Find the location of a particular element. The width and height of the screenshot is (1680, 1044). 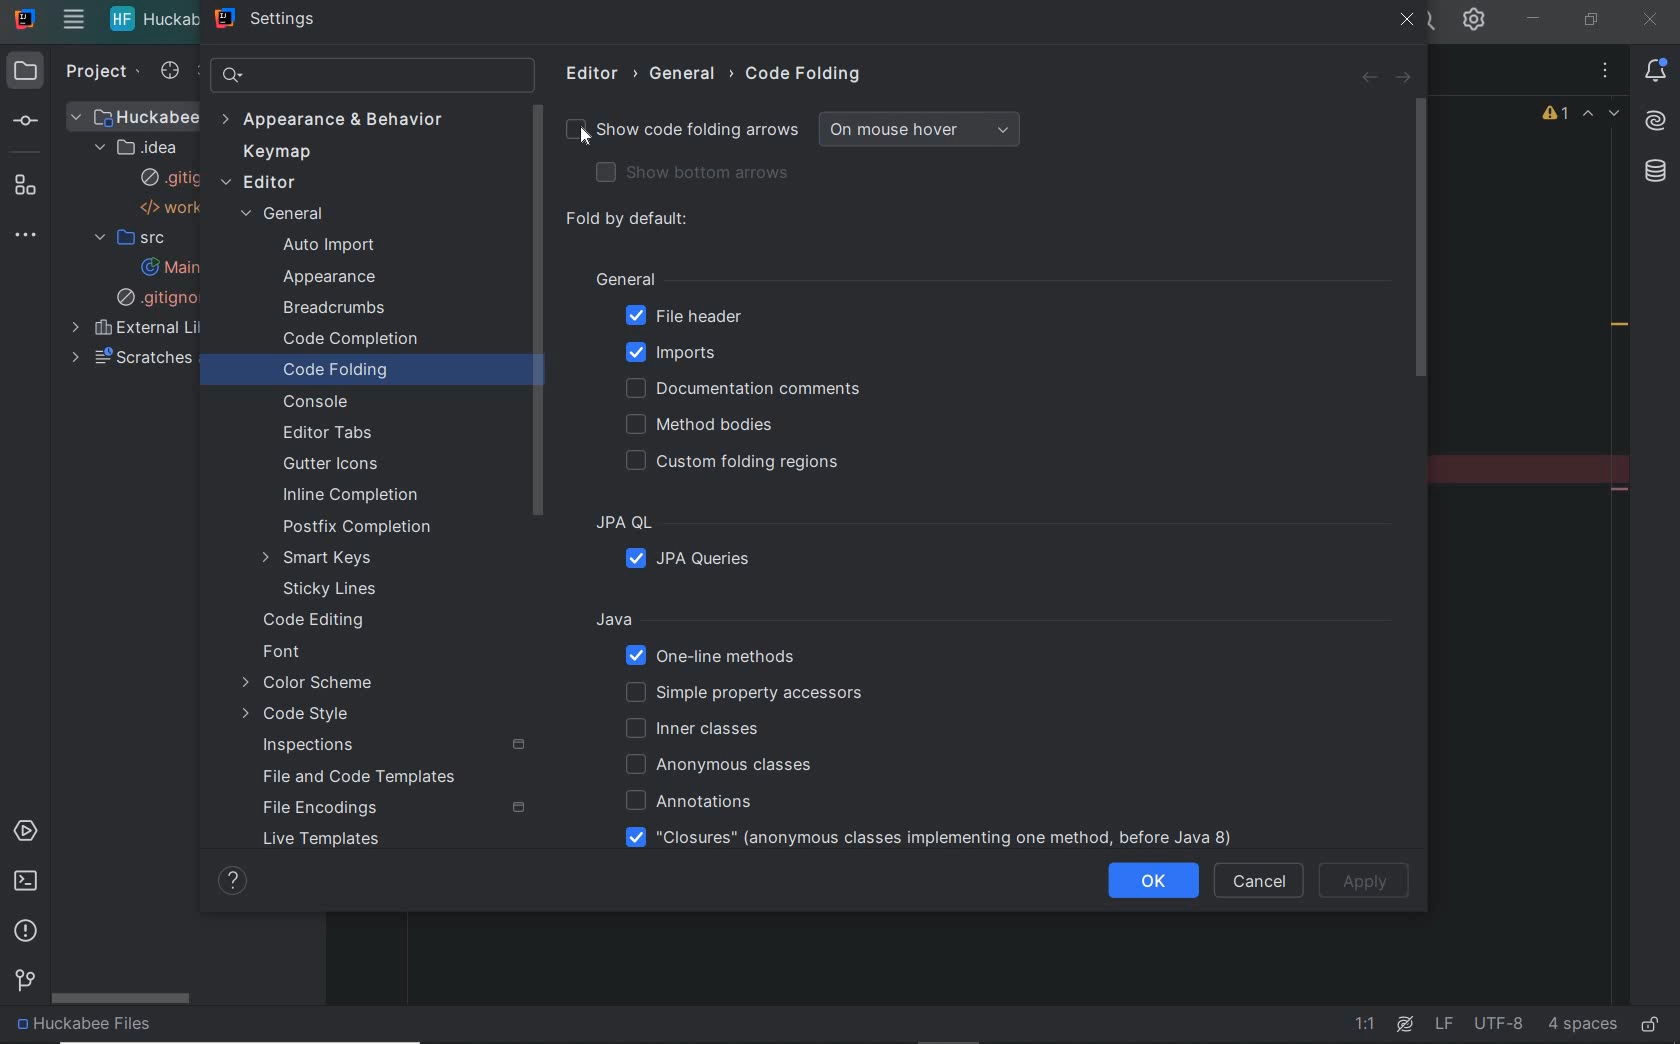

inner classes is located at coordinates (697, 728).